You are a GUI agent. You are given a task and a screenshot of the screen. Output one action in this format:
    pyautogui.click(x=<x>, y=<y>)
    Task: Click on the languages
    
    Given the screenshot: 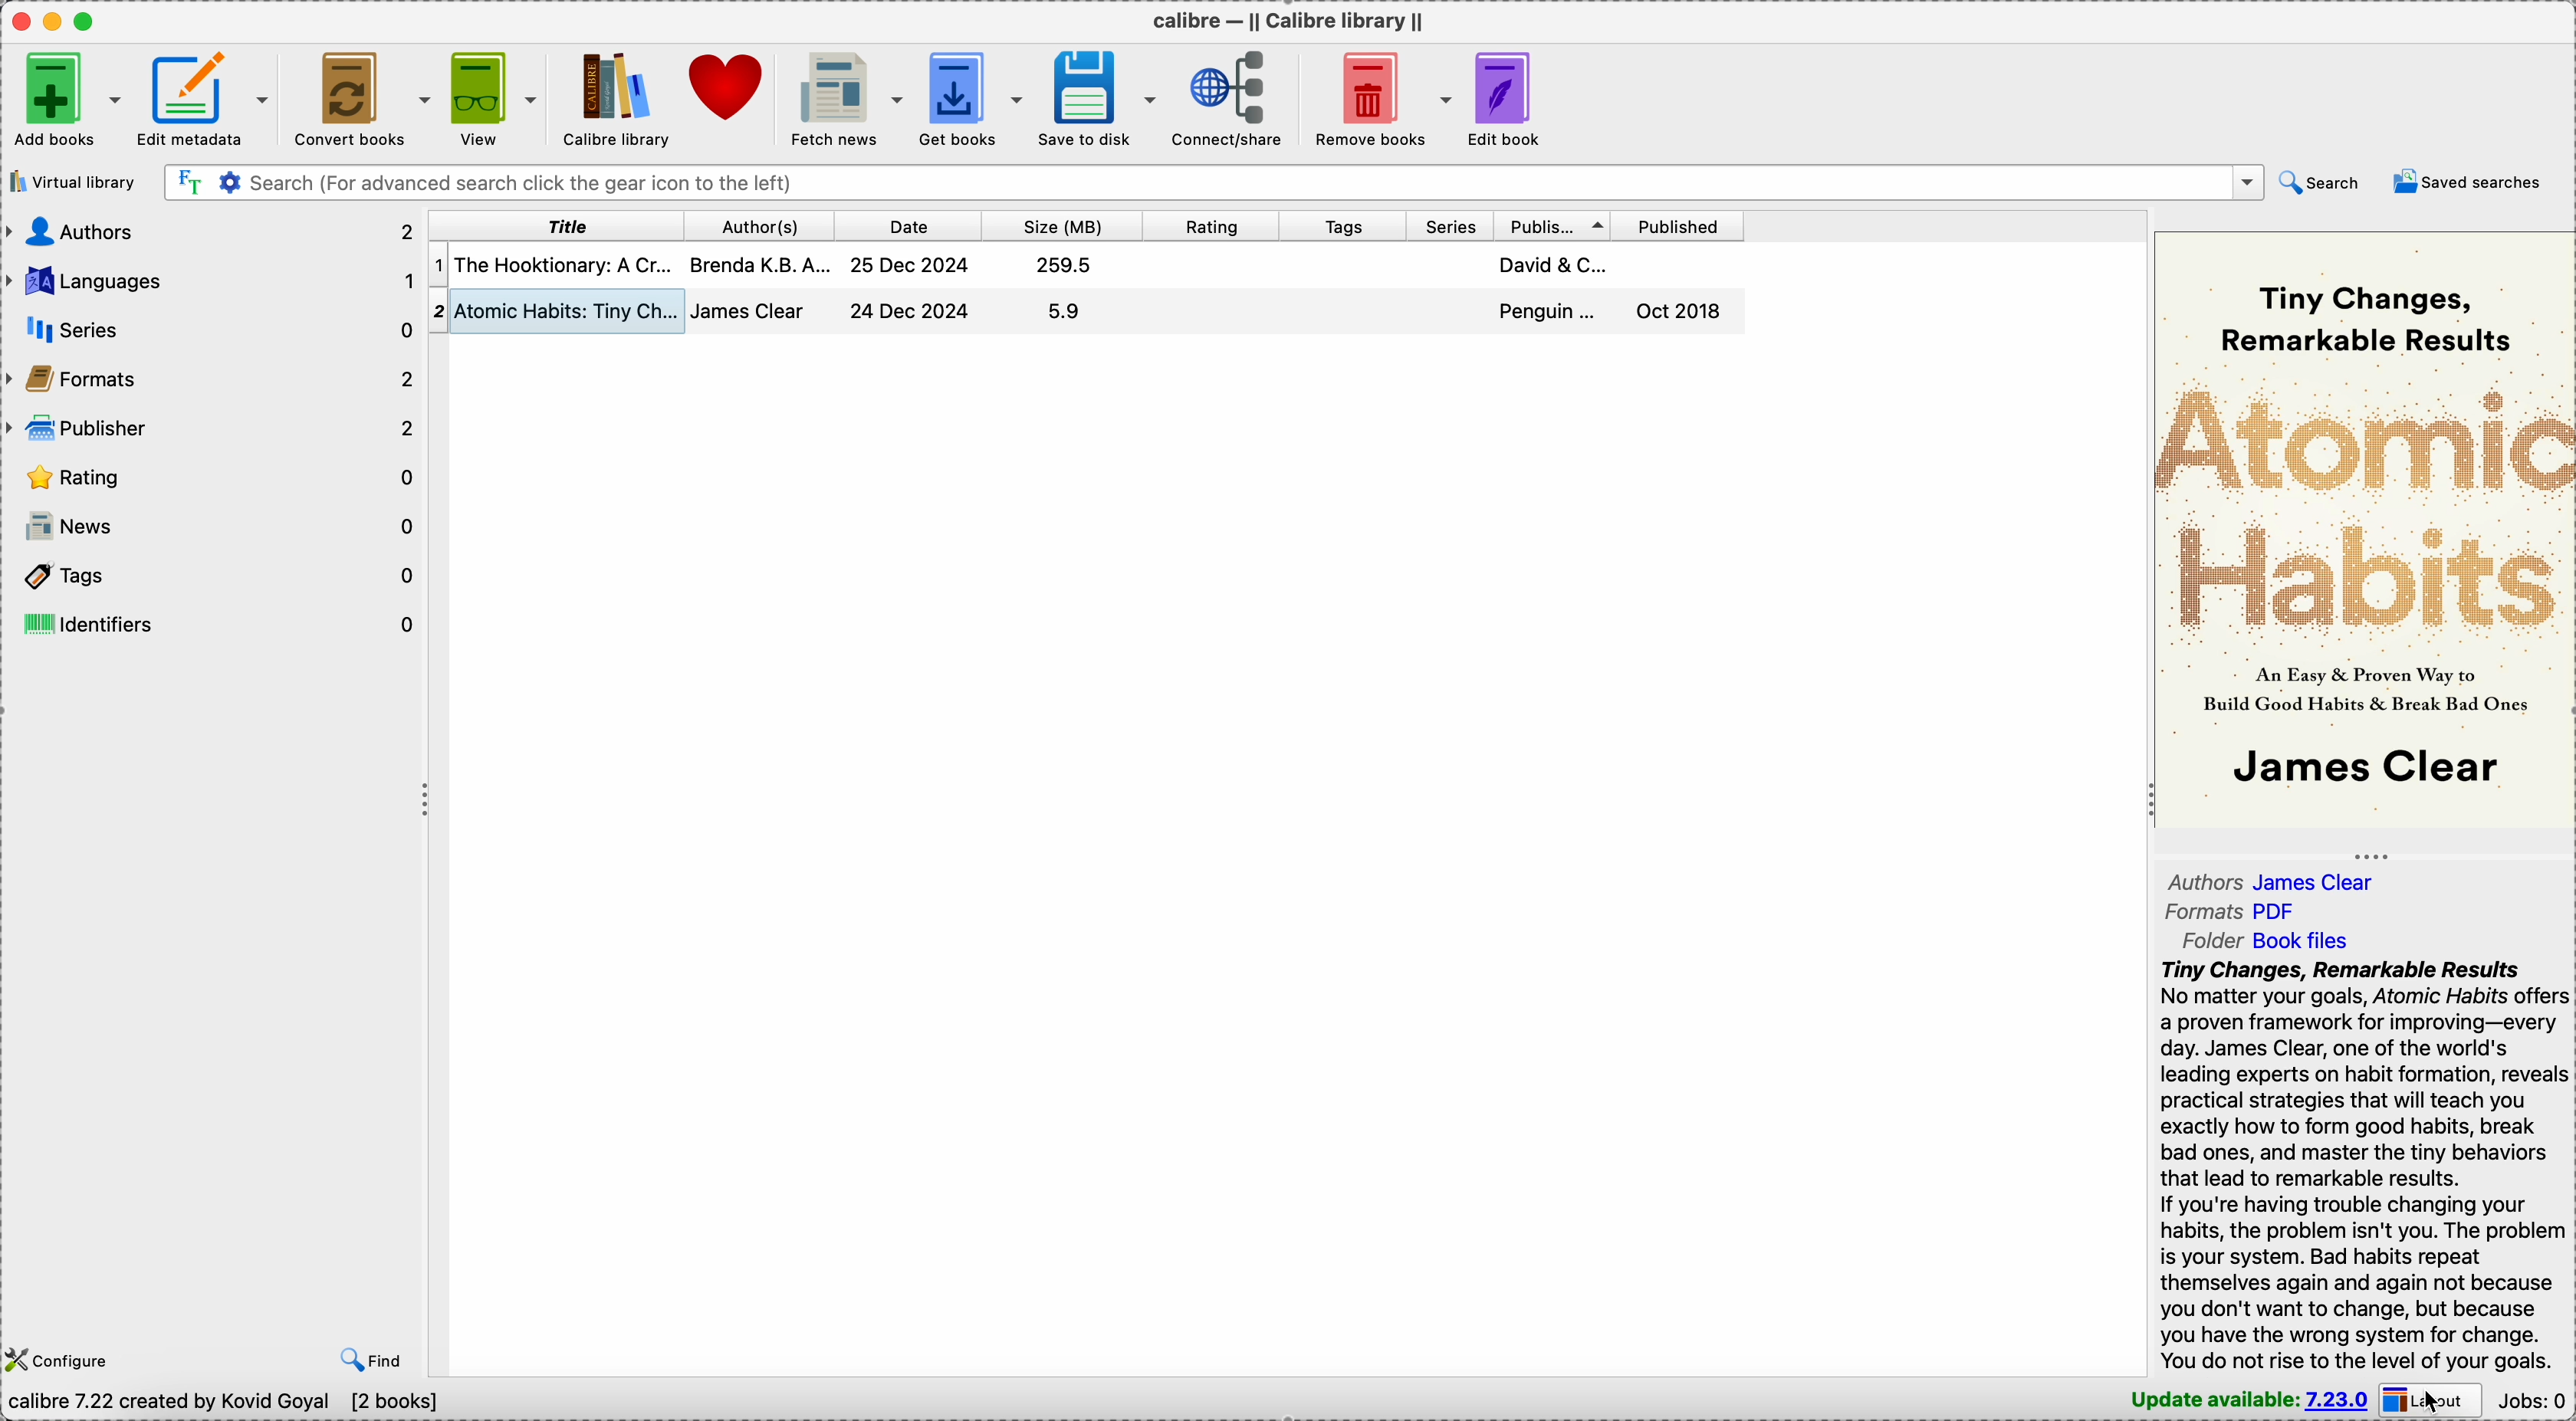 What is the action you would take?
    pyautogui.click(x=209, y=281)
    